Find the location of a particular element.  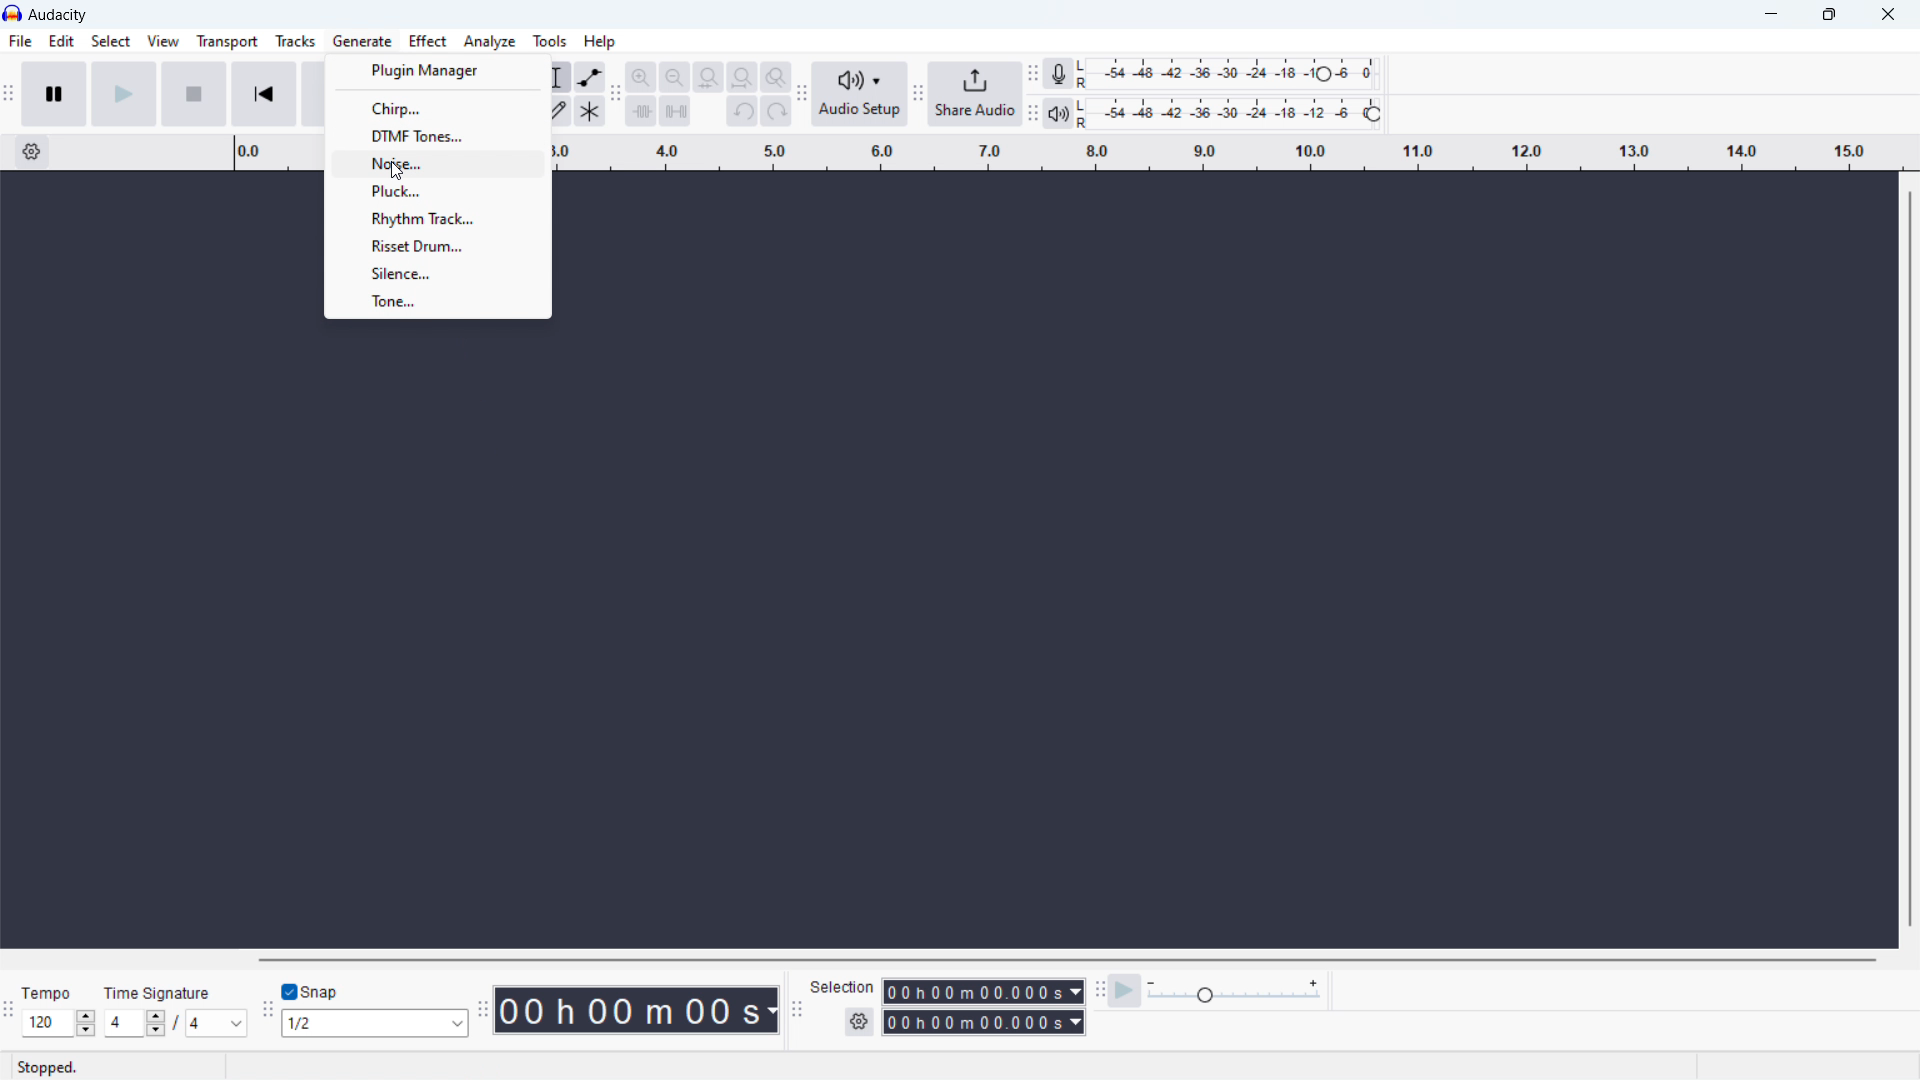

multi tool is located at coordinates (589, 111).